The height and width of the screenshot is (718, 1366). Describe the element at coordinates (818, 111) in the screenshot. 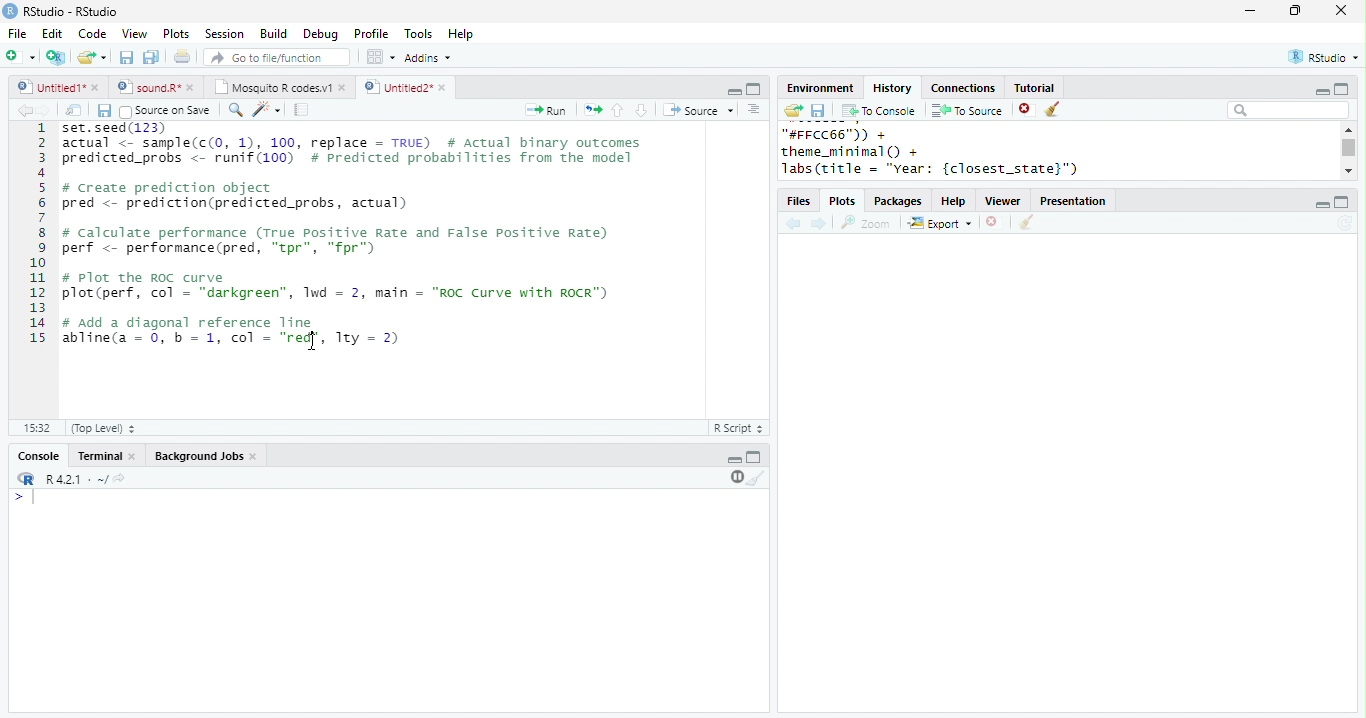

I see `save` at that location.